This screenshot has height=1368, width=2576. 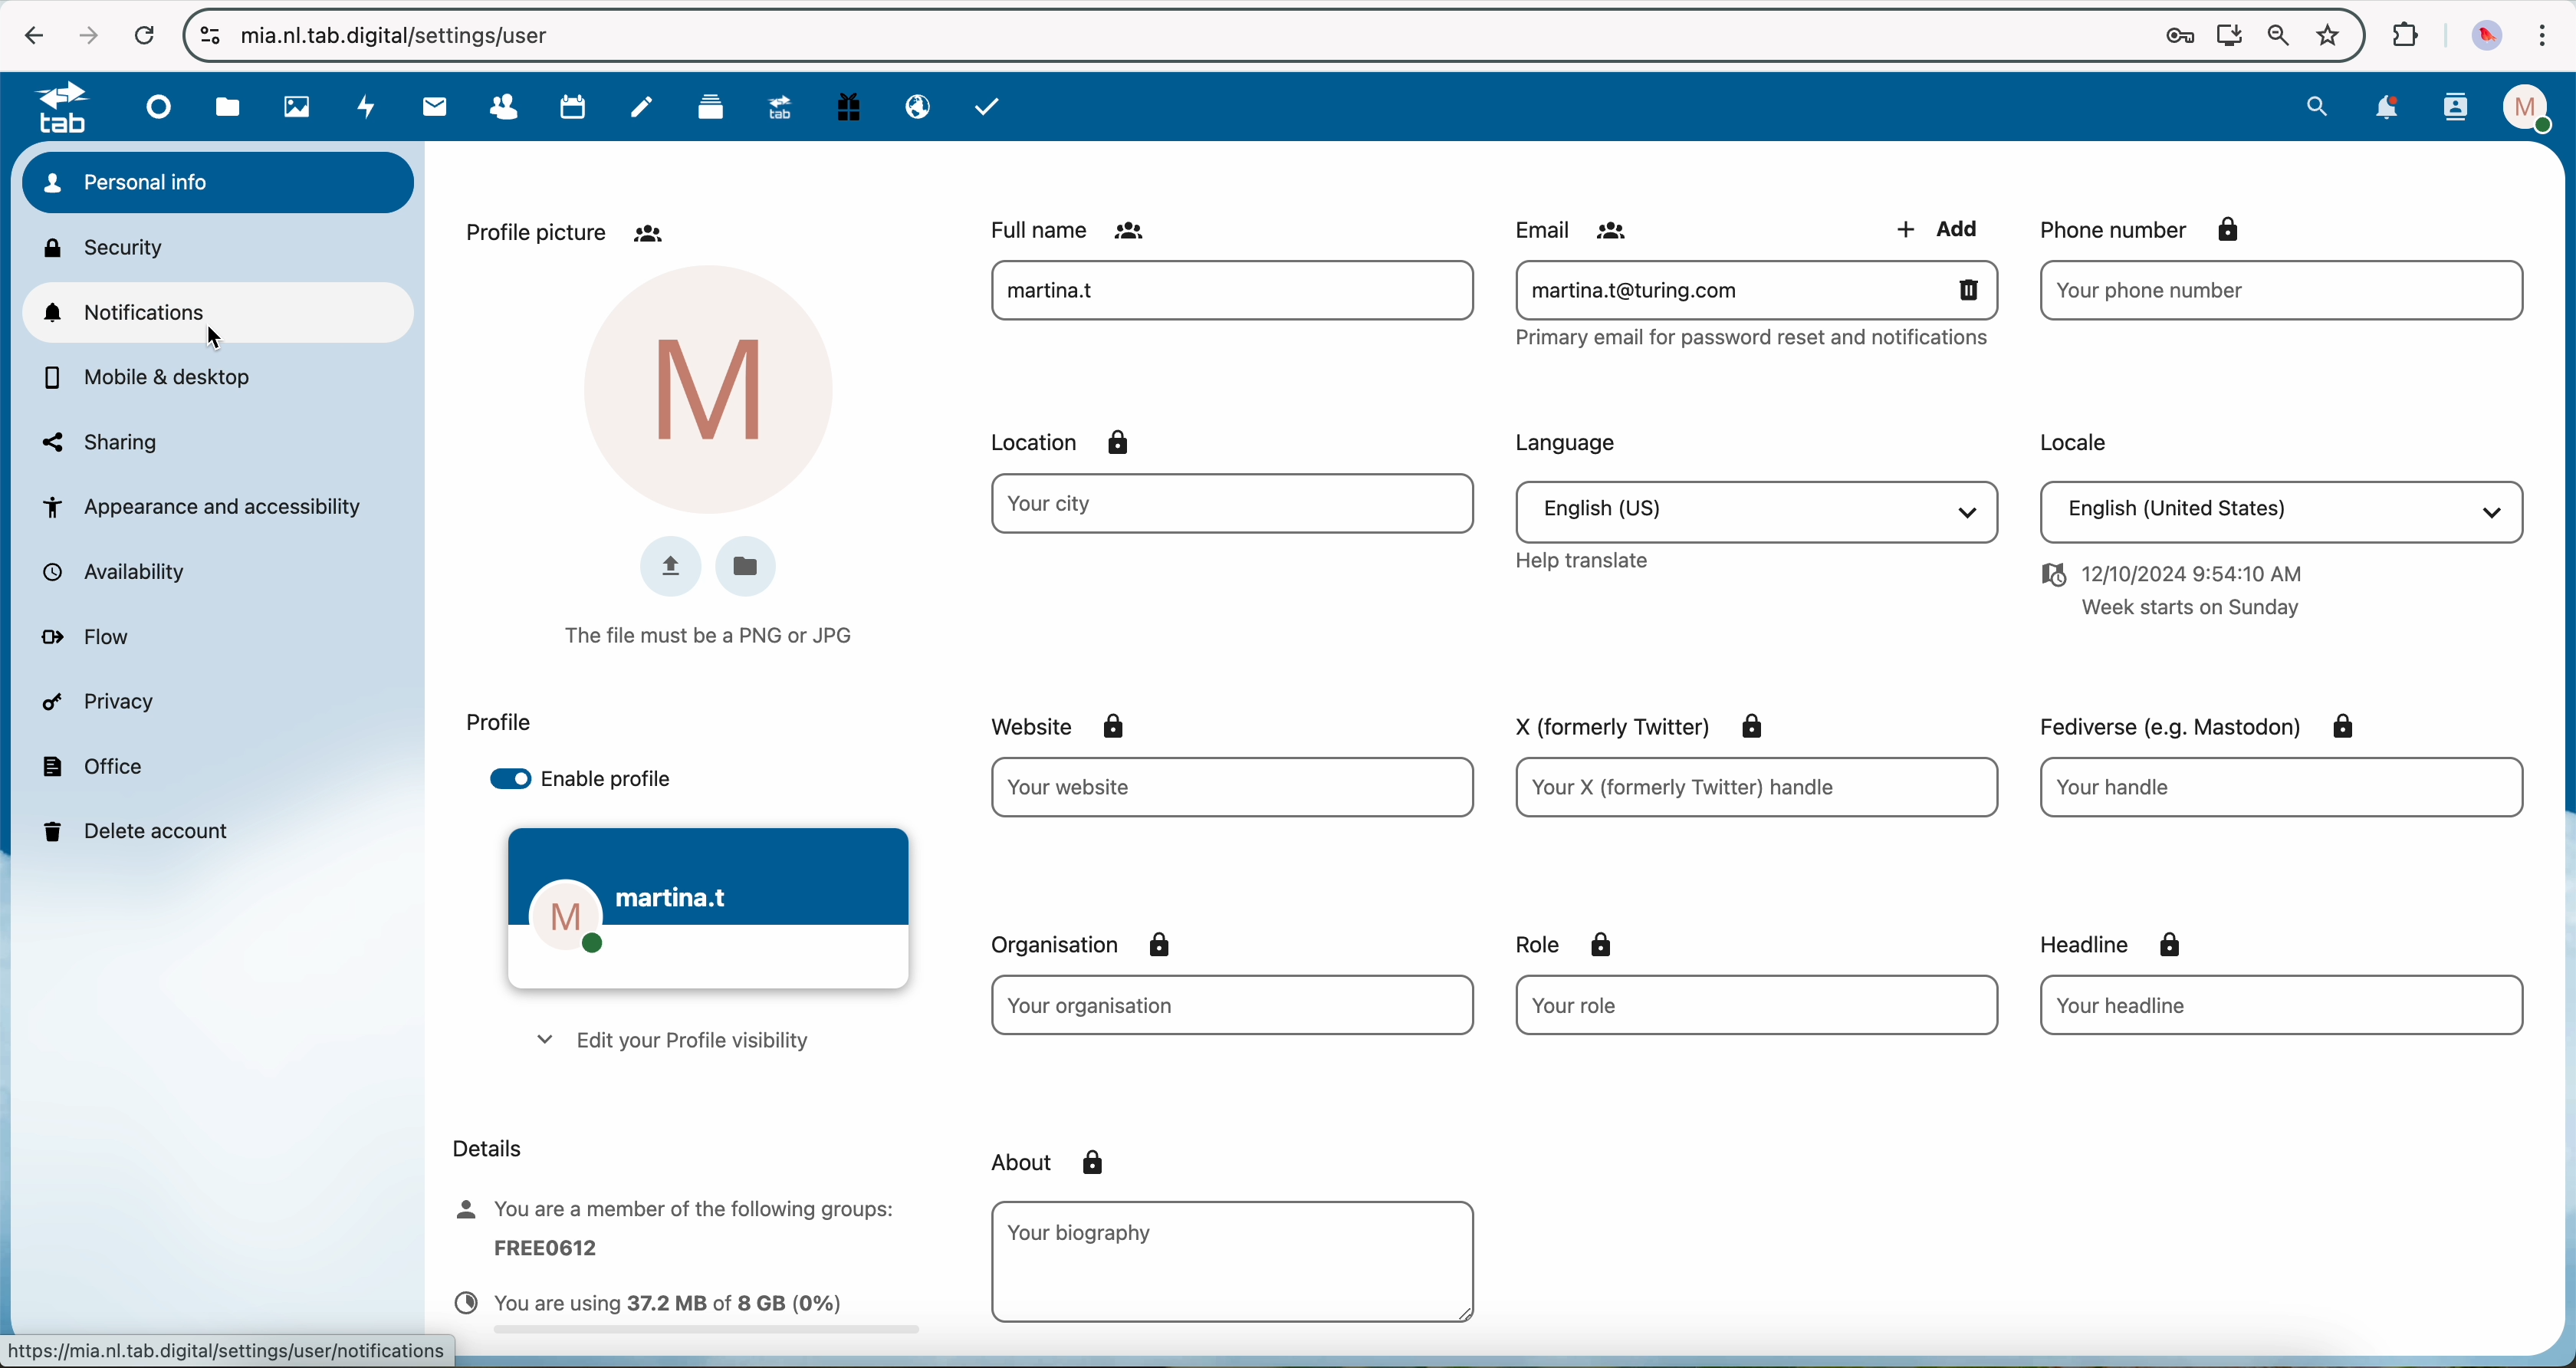 I want to click on delete account, so click(x=142, y=829).